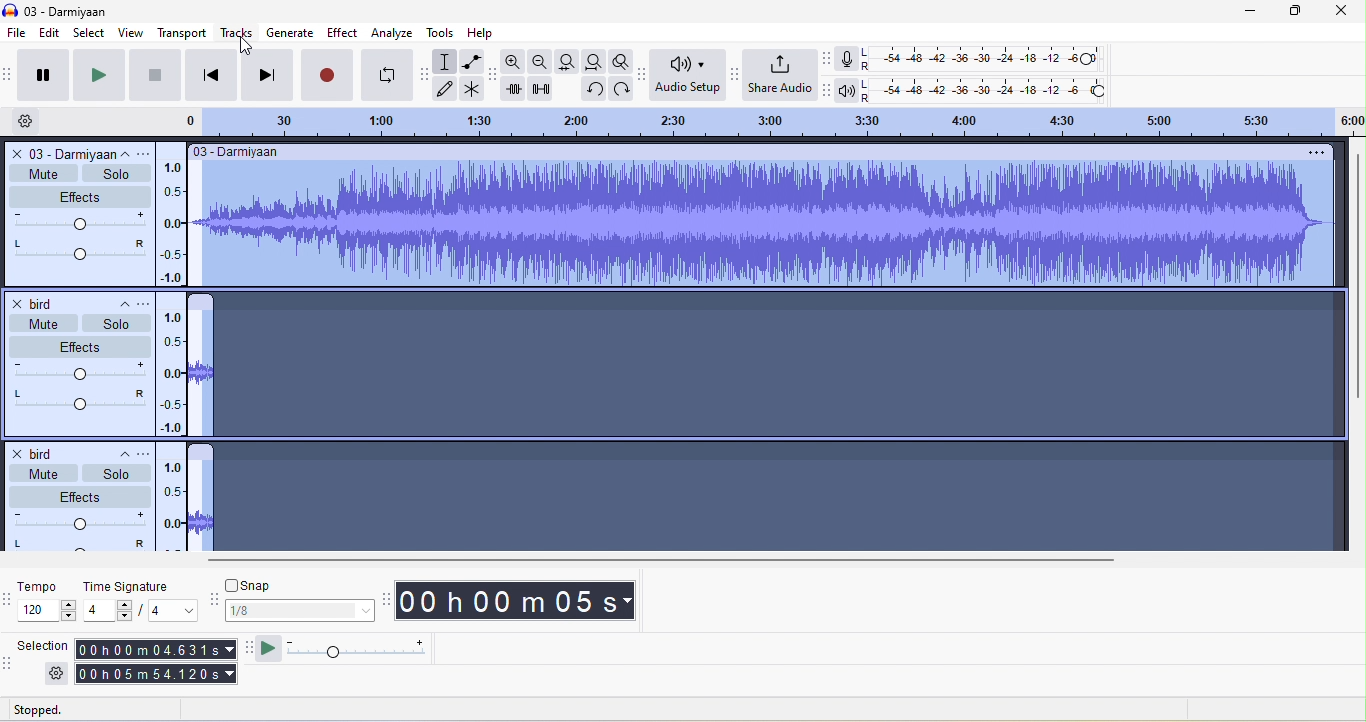 The height and width of the screenshot is (722, 1366). Describe the element at coordinates (182, 32) in the screenshot. I see `transport` at that location.